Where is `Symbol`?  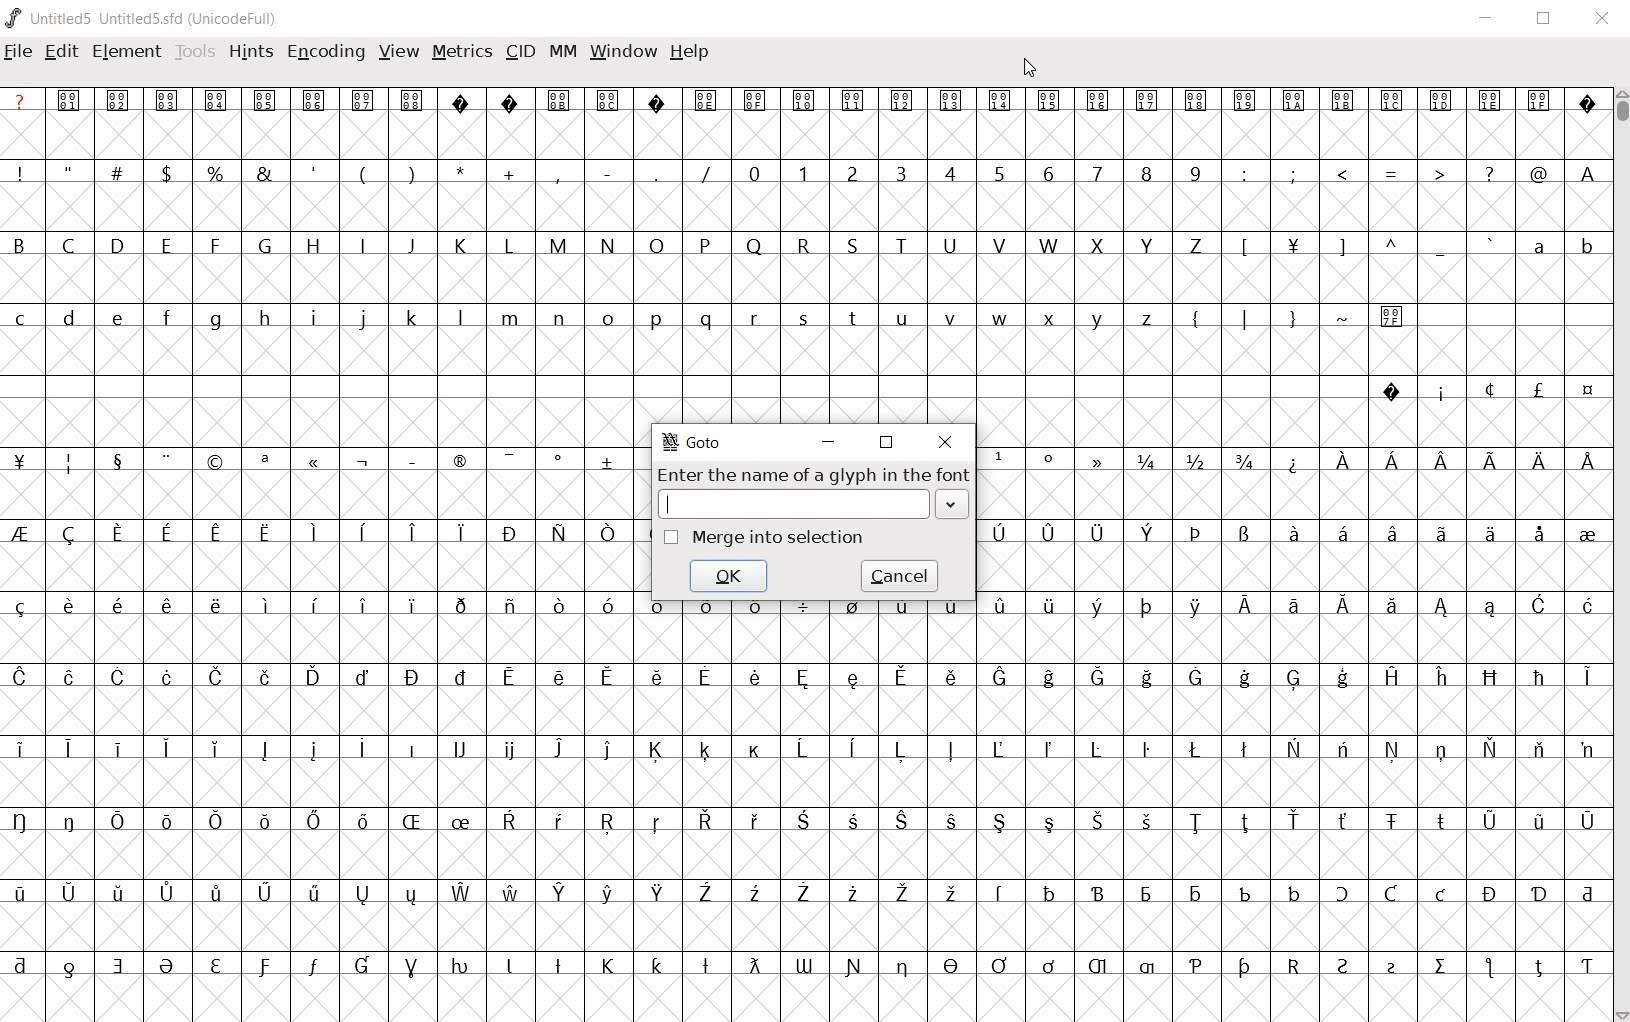 Symbol is located at coordinates (412, 894).